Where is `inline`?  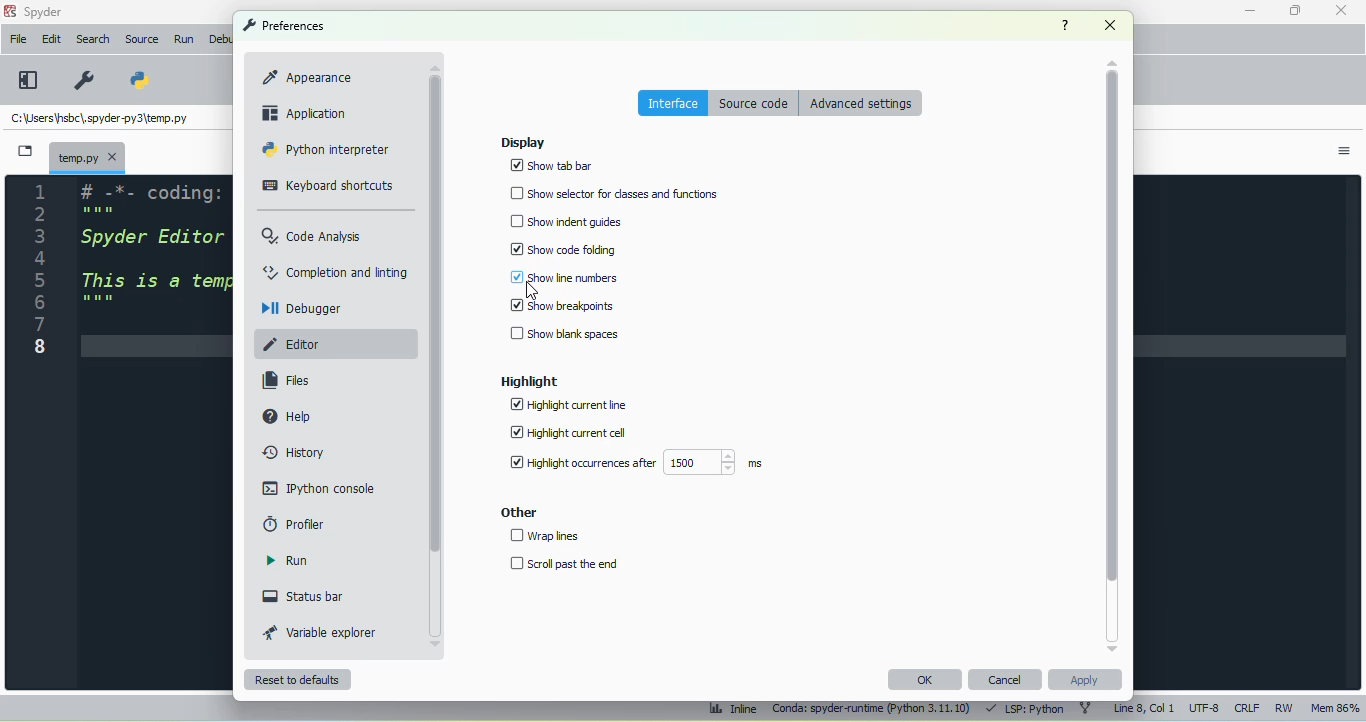
inline is located at coordinates (732, 709).